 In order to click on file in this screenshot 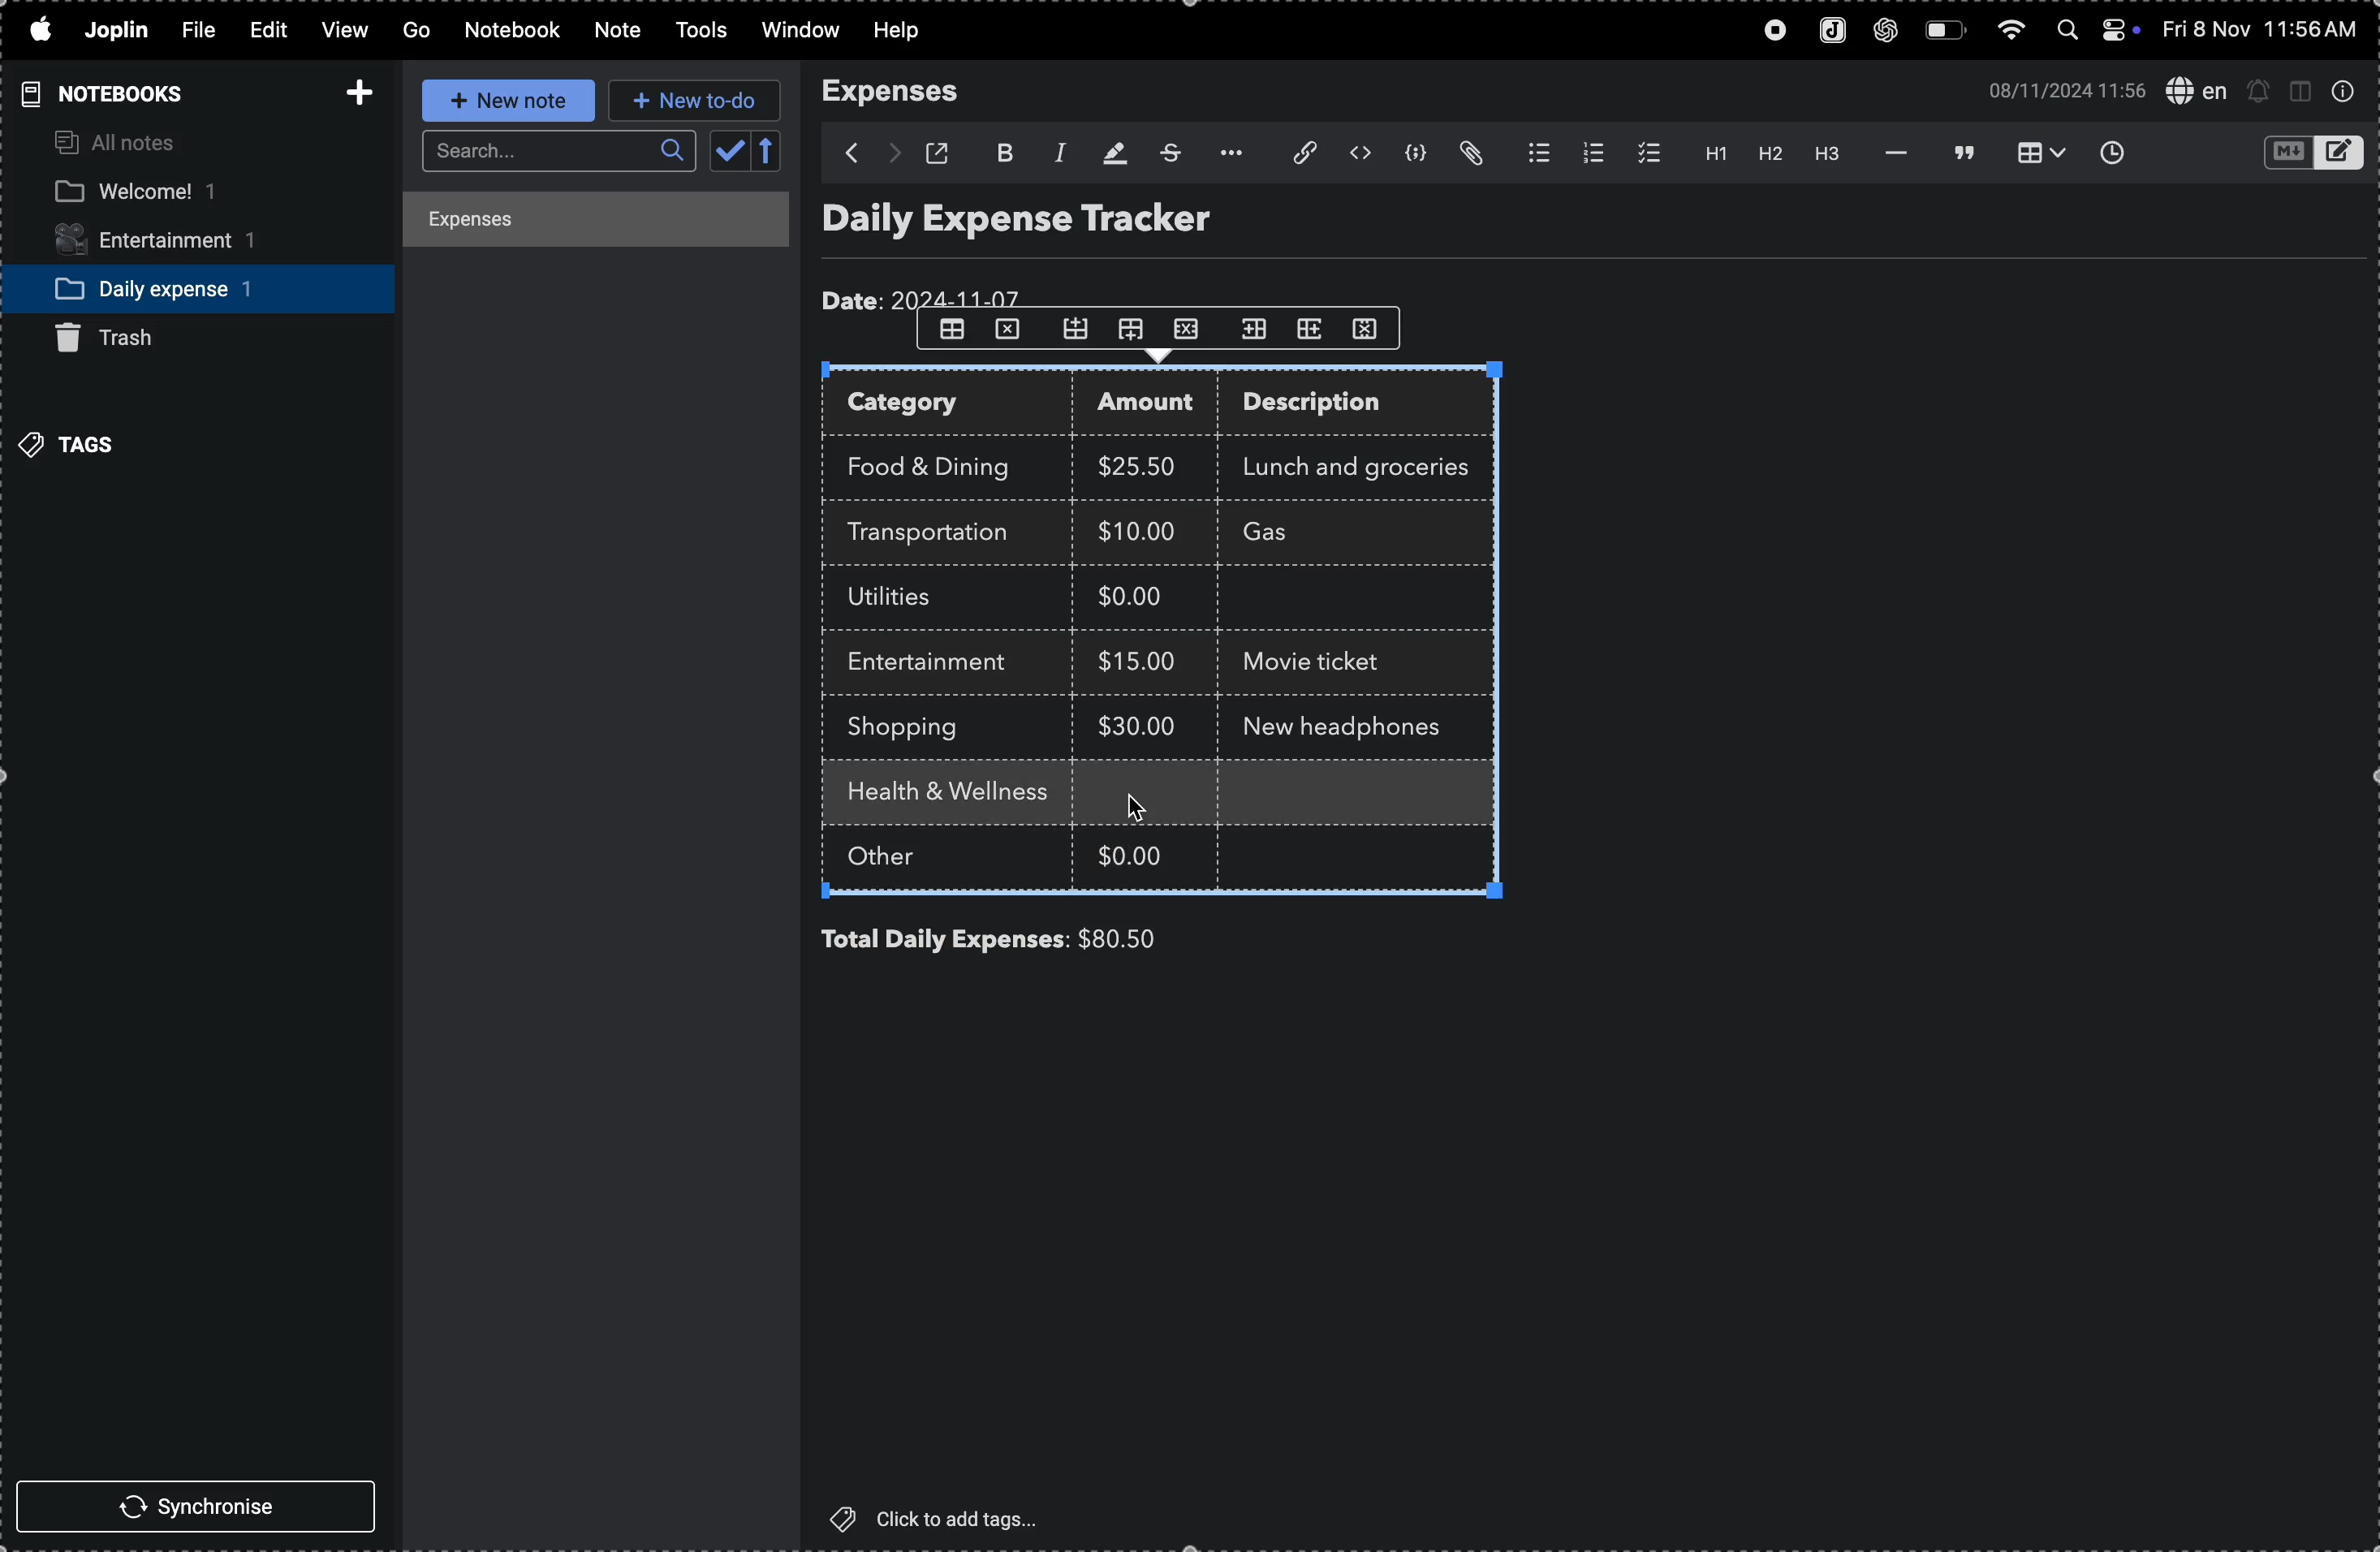, I will do `click(195, 32)`.